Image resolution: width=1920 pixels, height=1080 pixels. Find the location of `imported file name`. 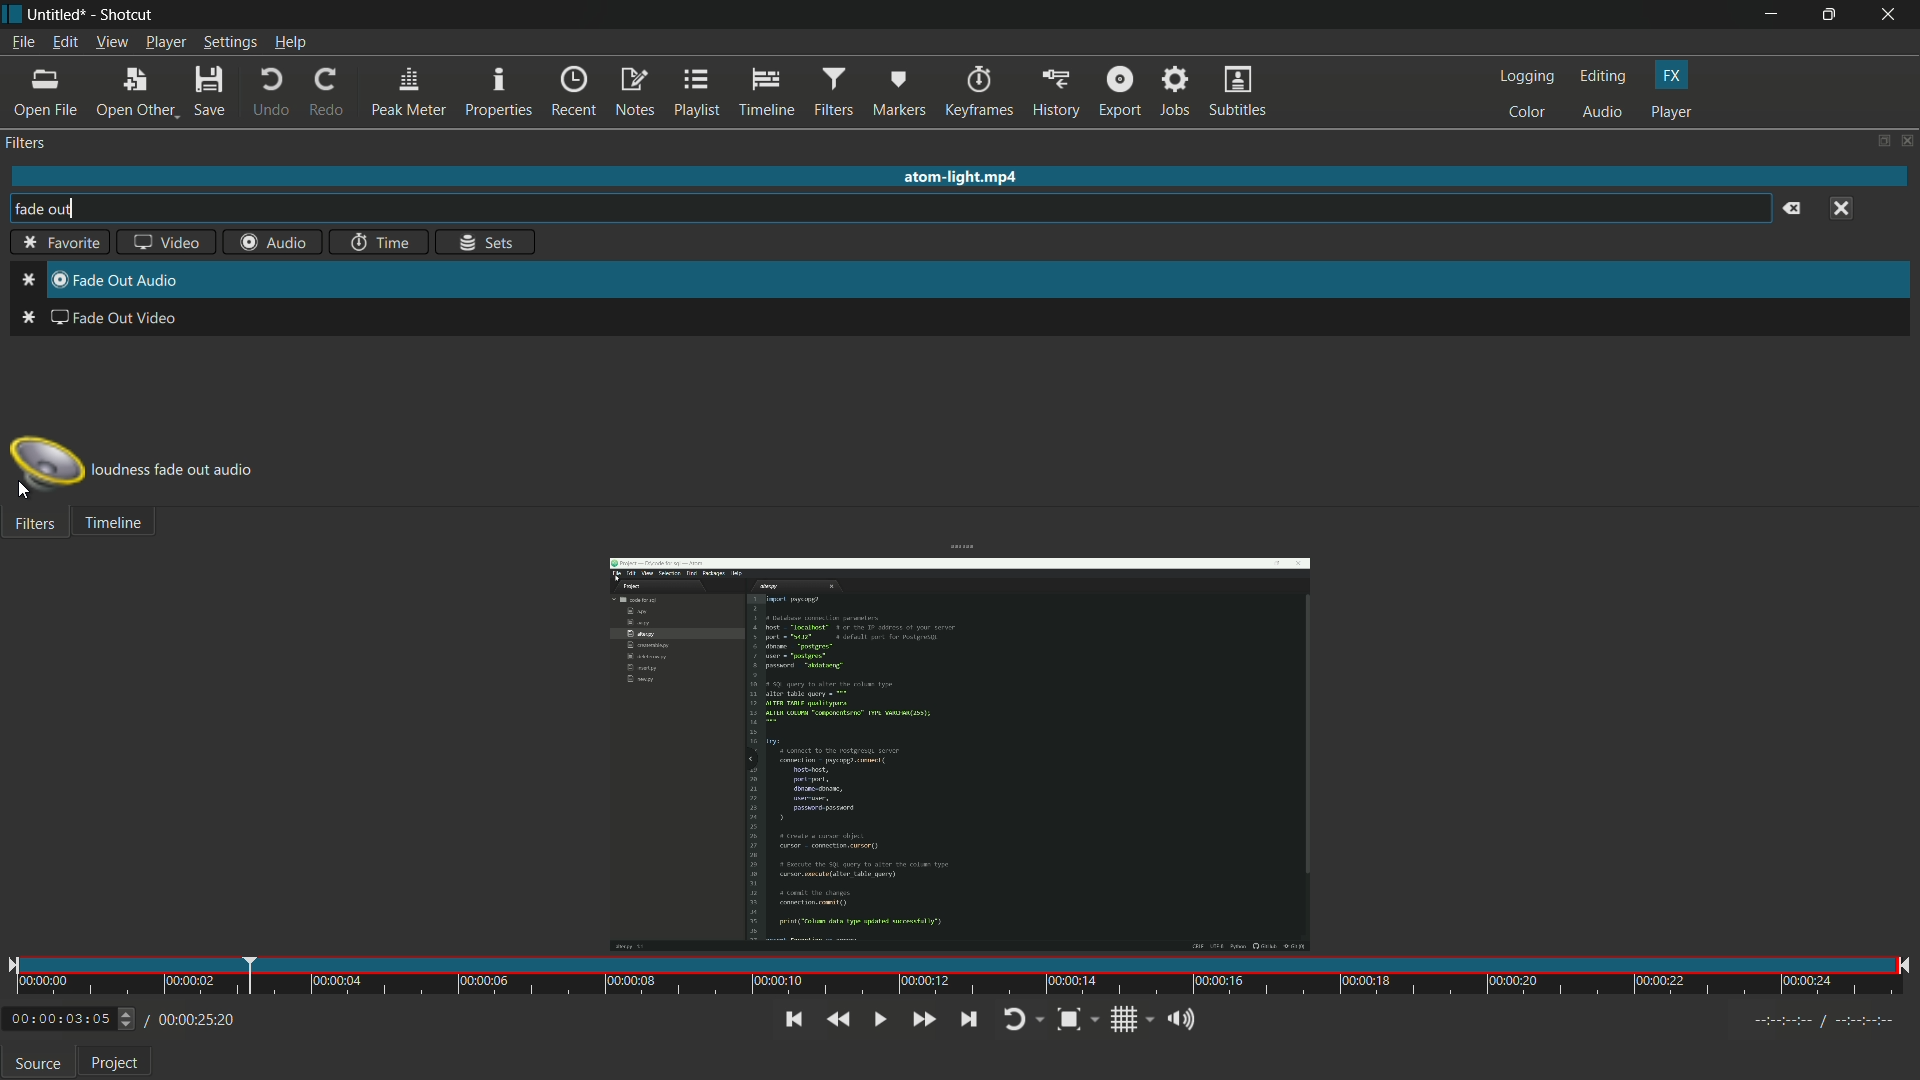

imported file name is located at coordinates (962, 179).